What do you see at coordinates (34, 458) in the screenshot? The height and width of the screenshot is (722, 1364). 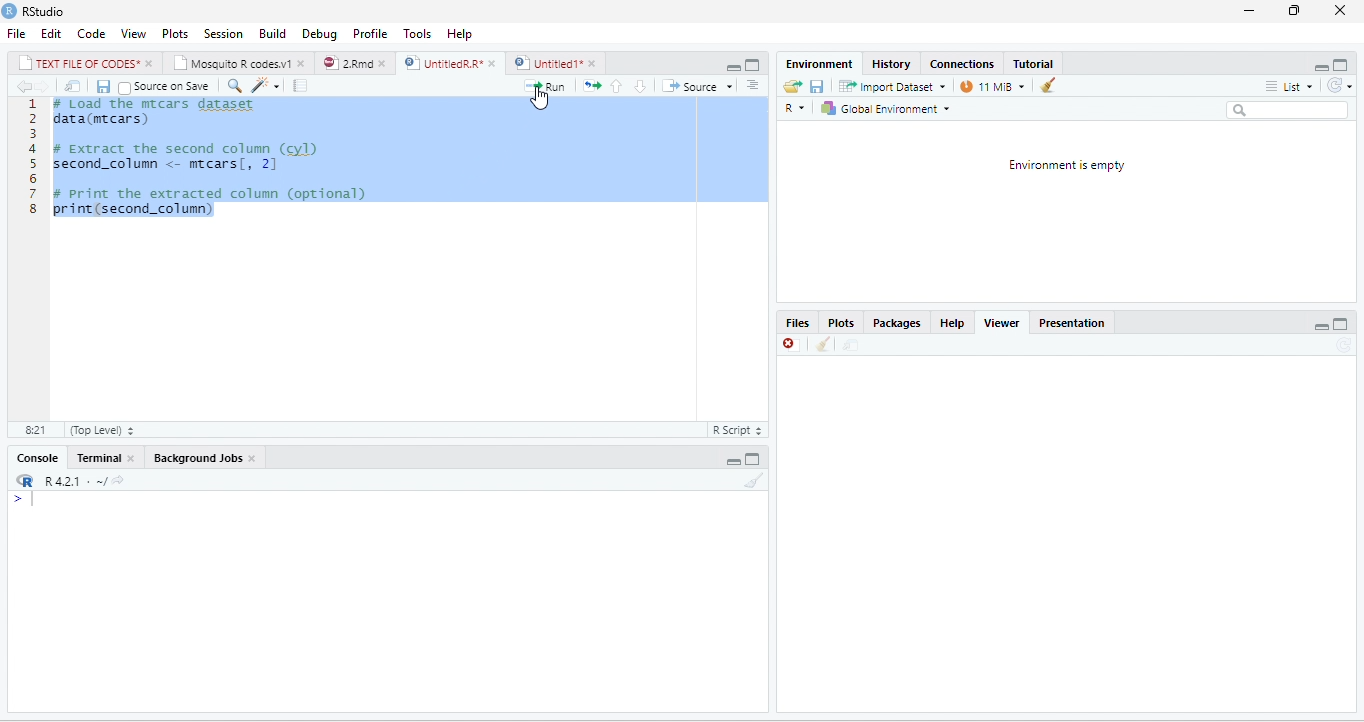 I see `Console` at bounding box center [34, 458].